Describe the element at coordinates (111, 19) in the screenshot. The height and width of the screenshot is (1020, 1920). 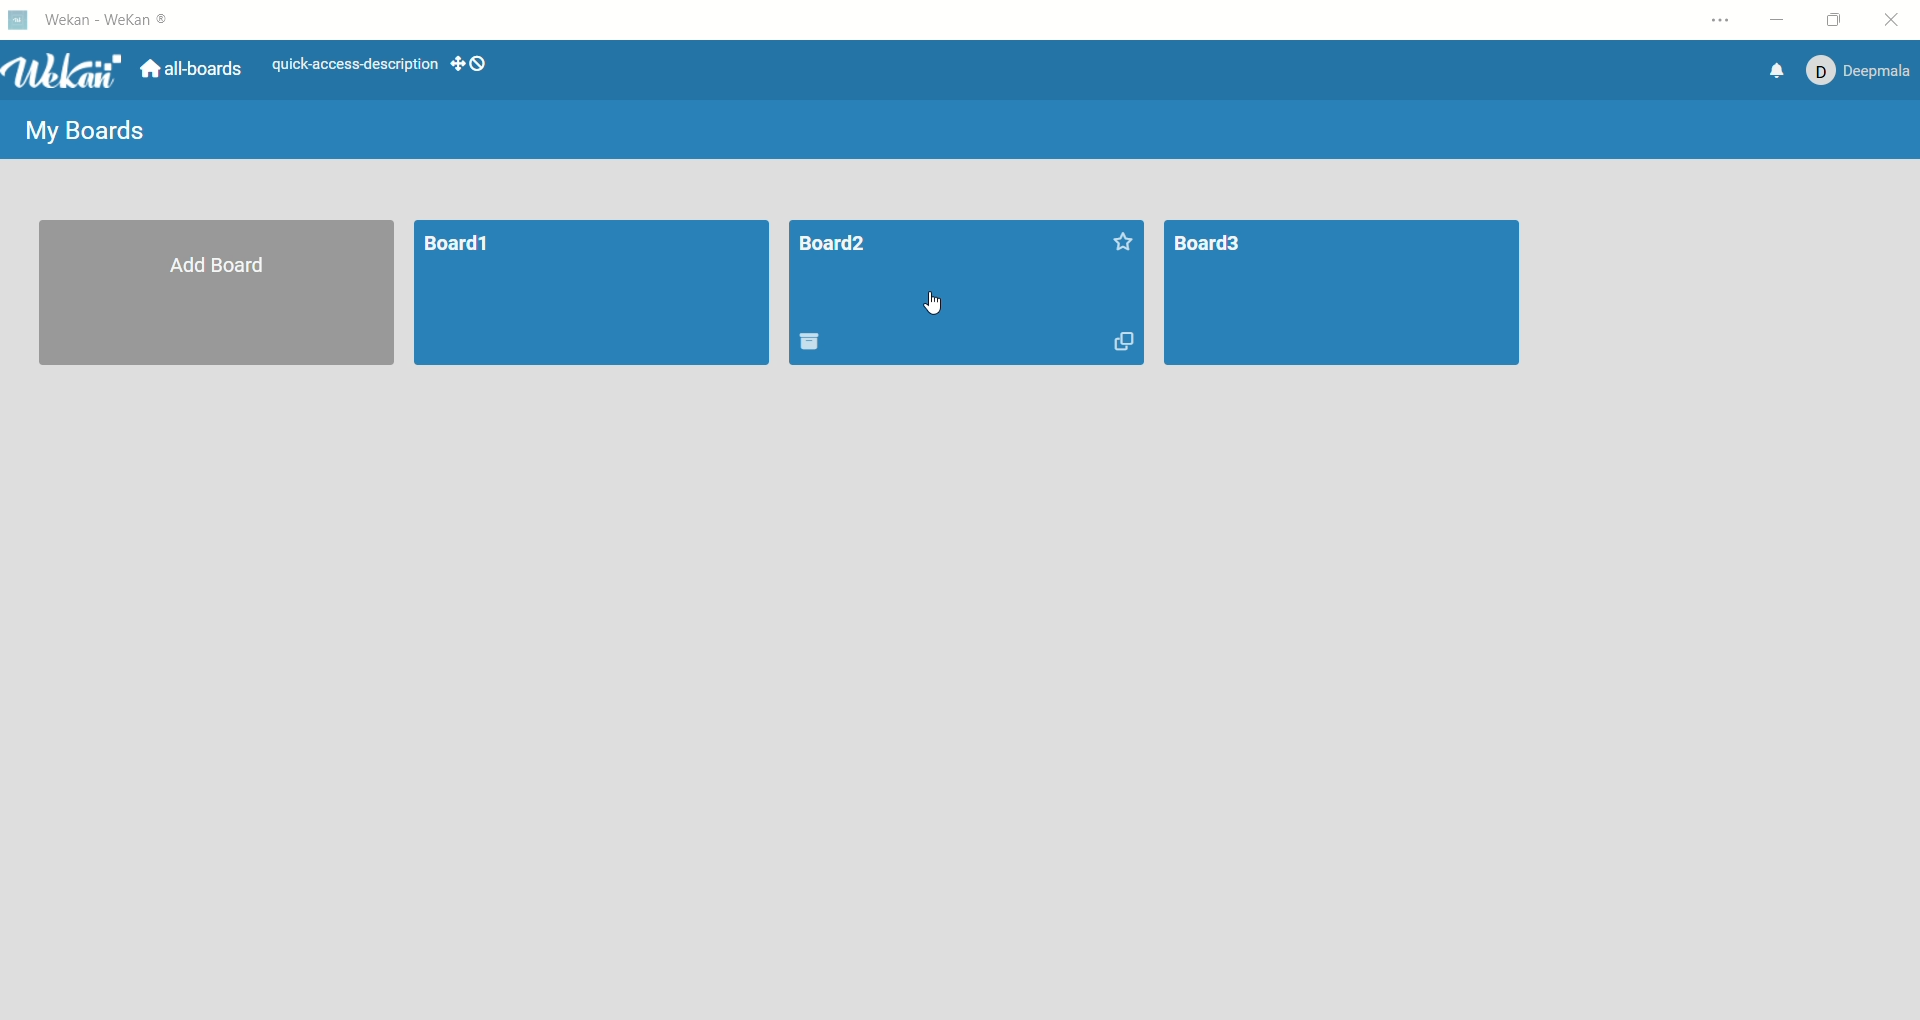
I see `wekan-wekan` at that location.